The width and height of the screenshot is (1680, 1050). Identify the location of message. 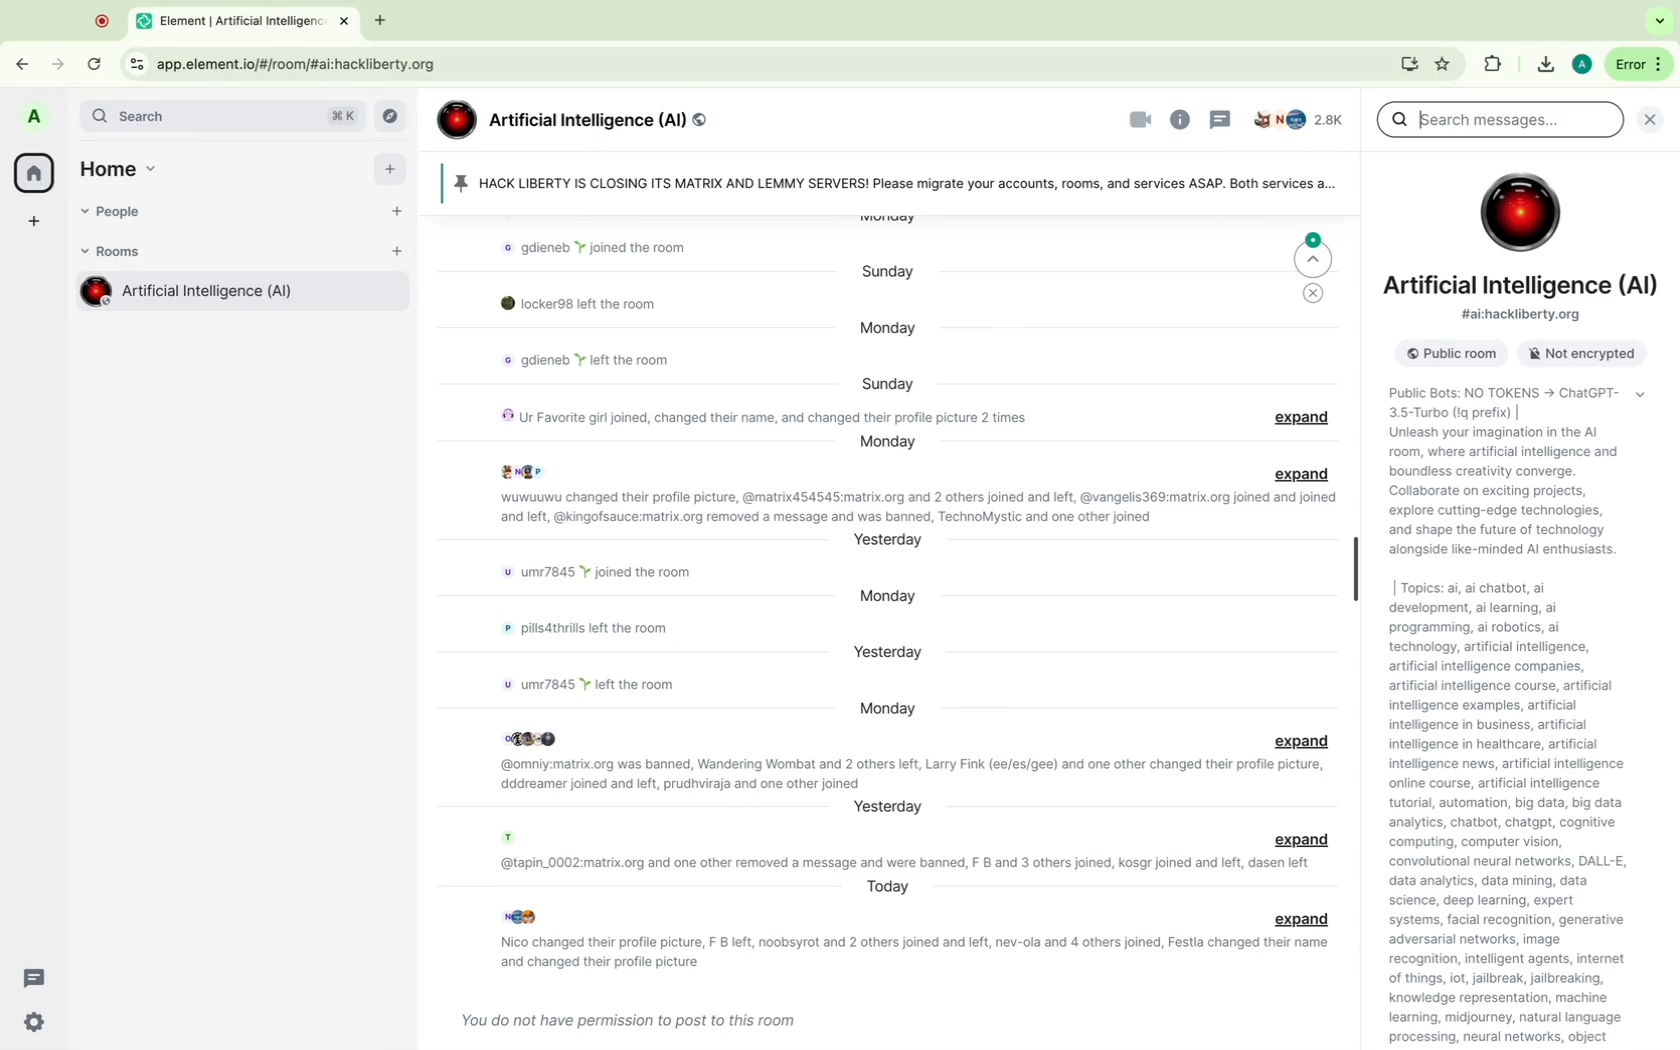
(918, 951).